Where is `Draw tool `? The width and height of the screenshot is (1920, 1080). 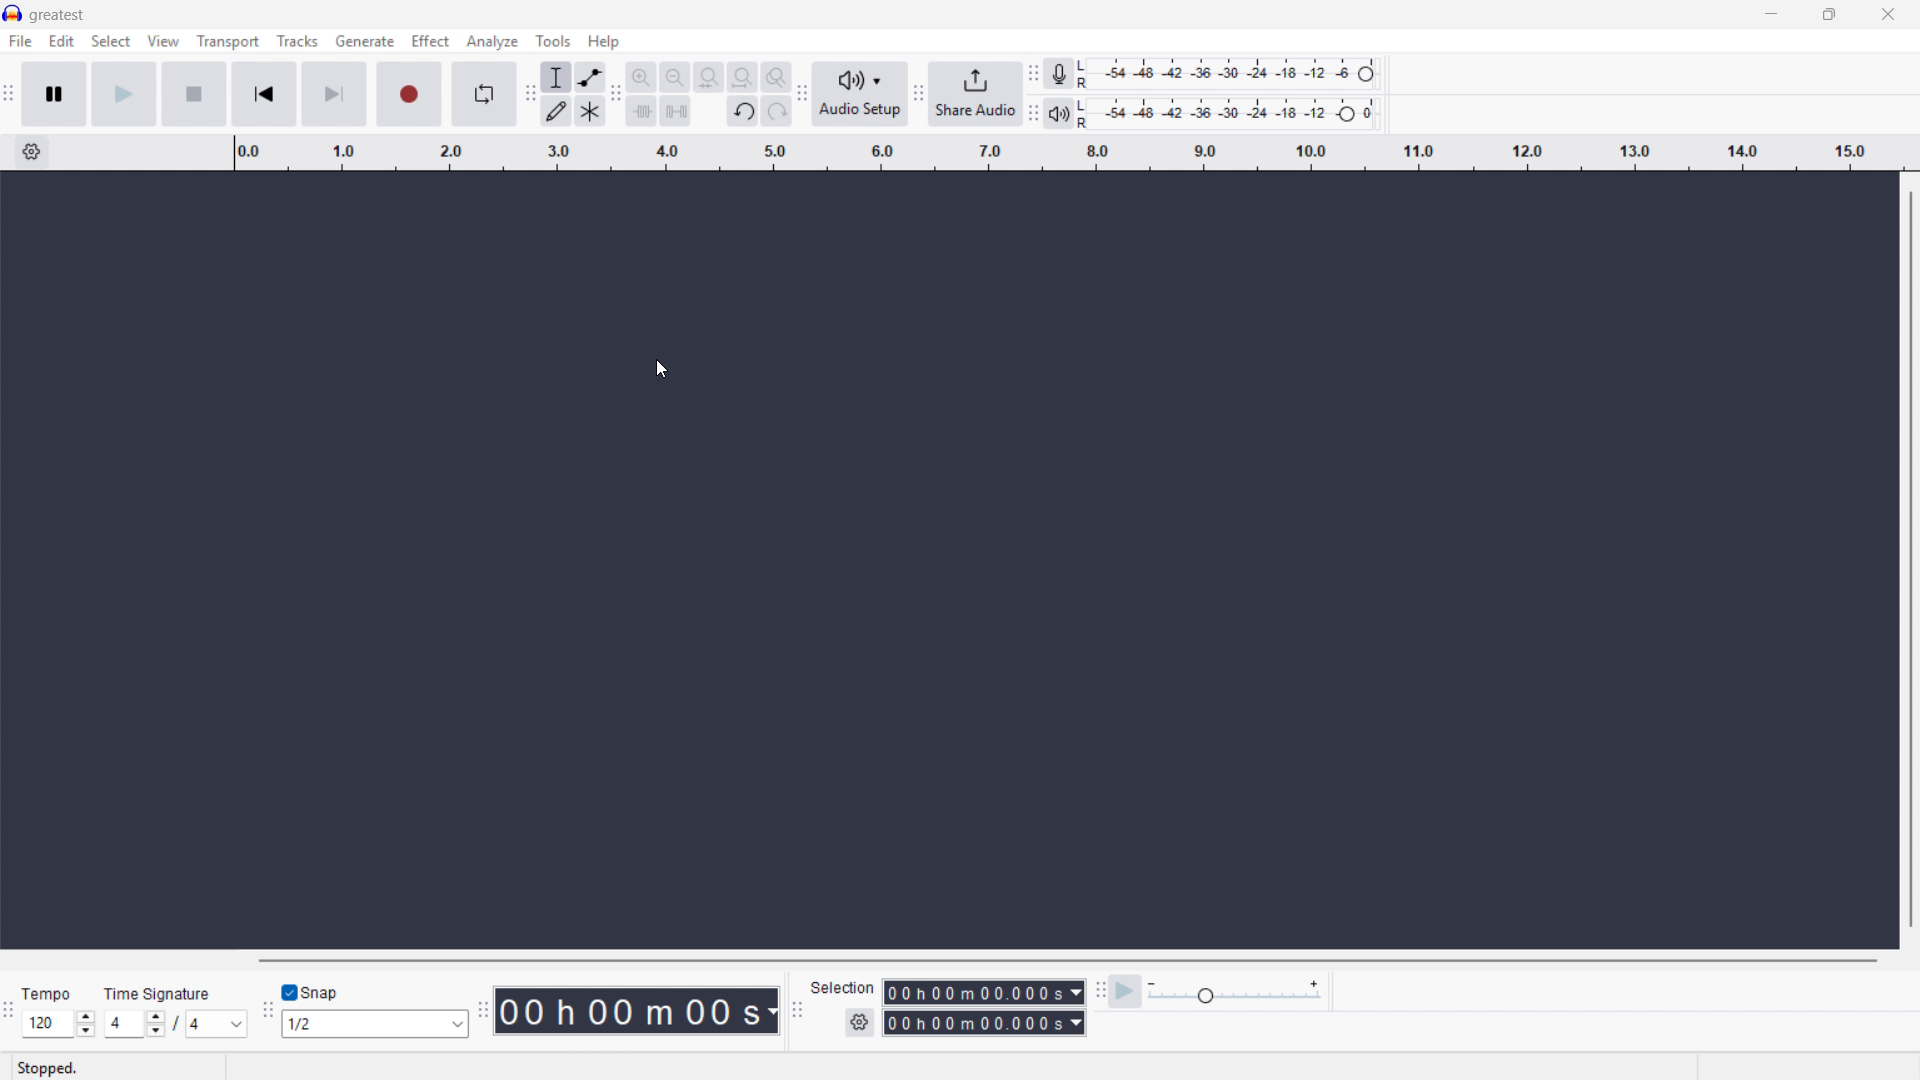
Draw tool  is located at coordinates (555, 111).